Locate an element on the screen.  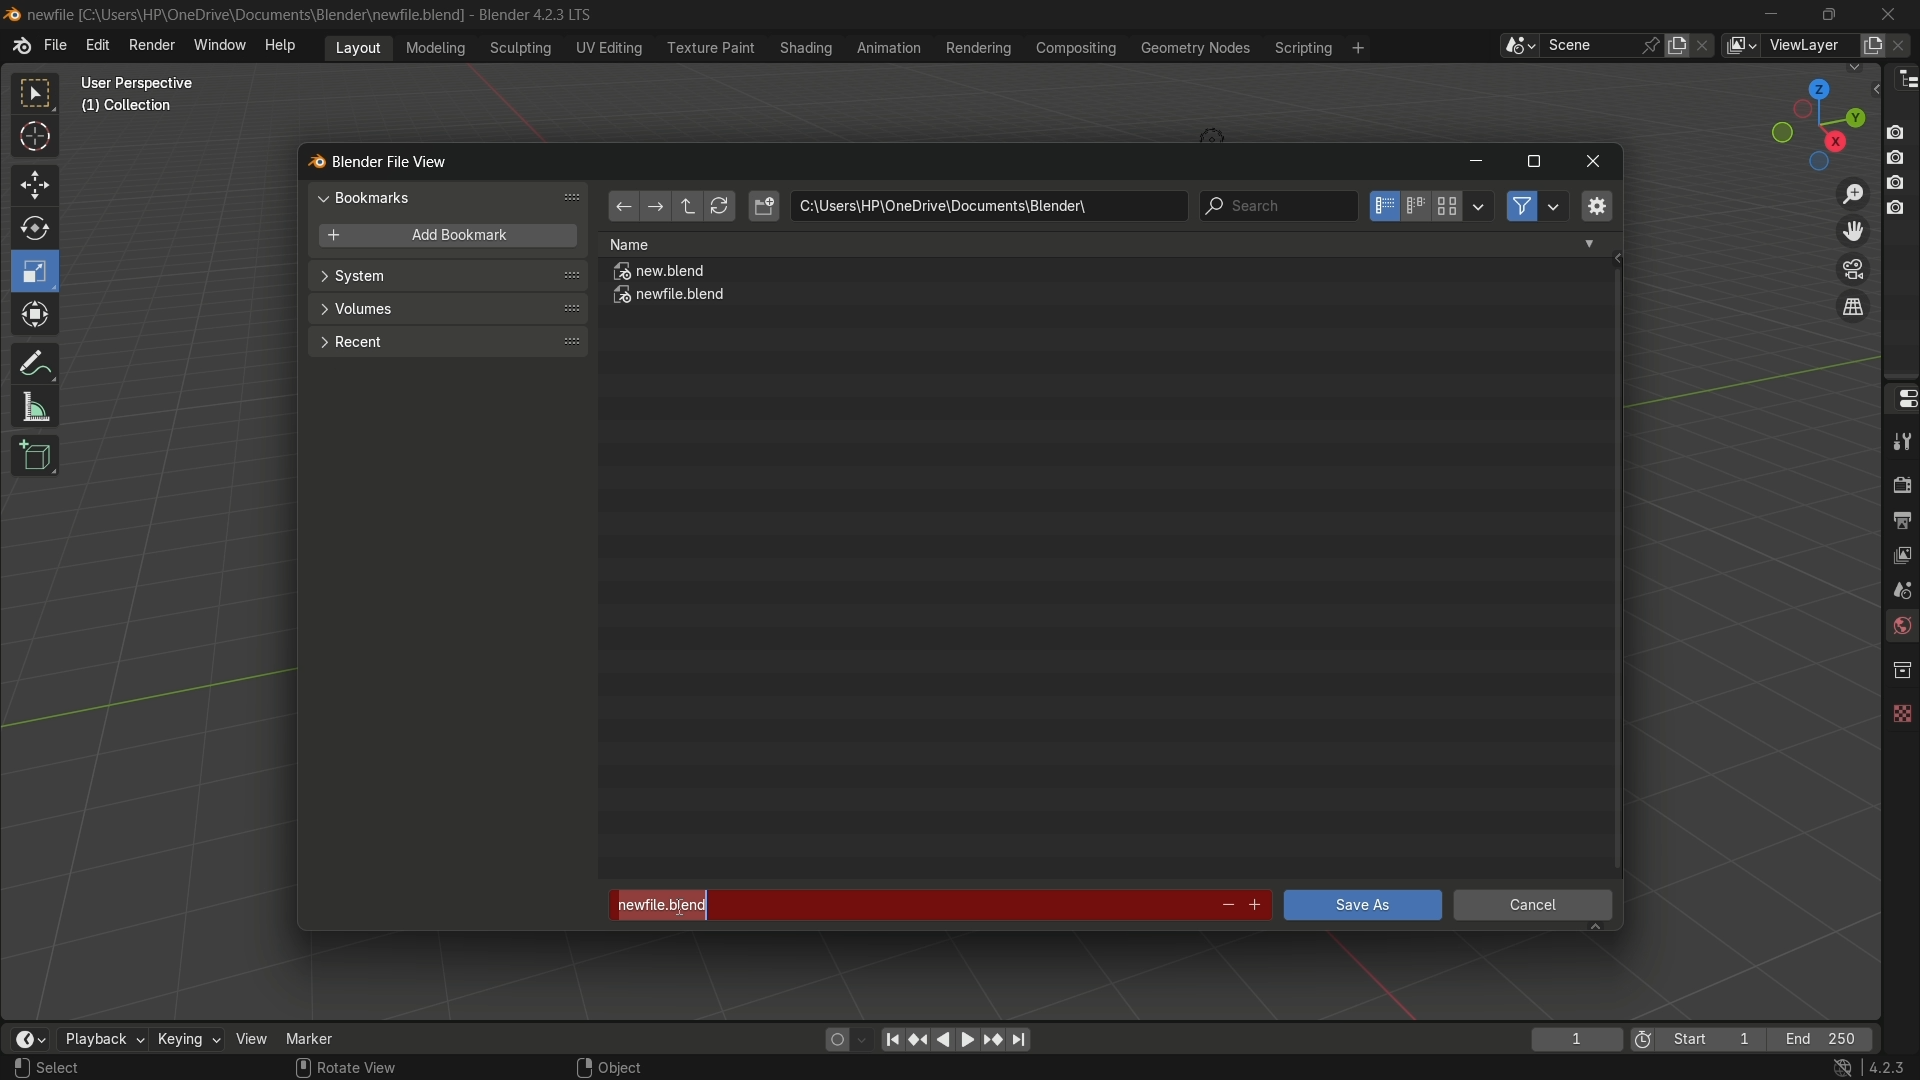
view layer name is located at coordinates (1808, 46).